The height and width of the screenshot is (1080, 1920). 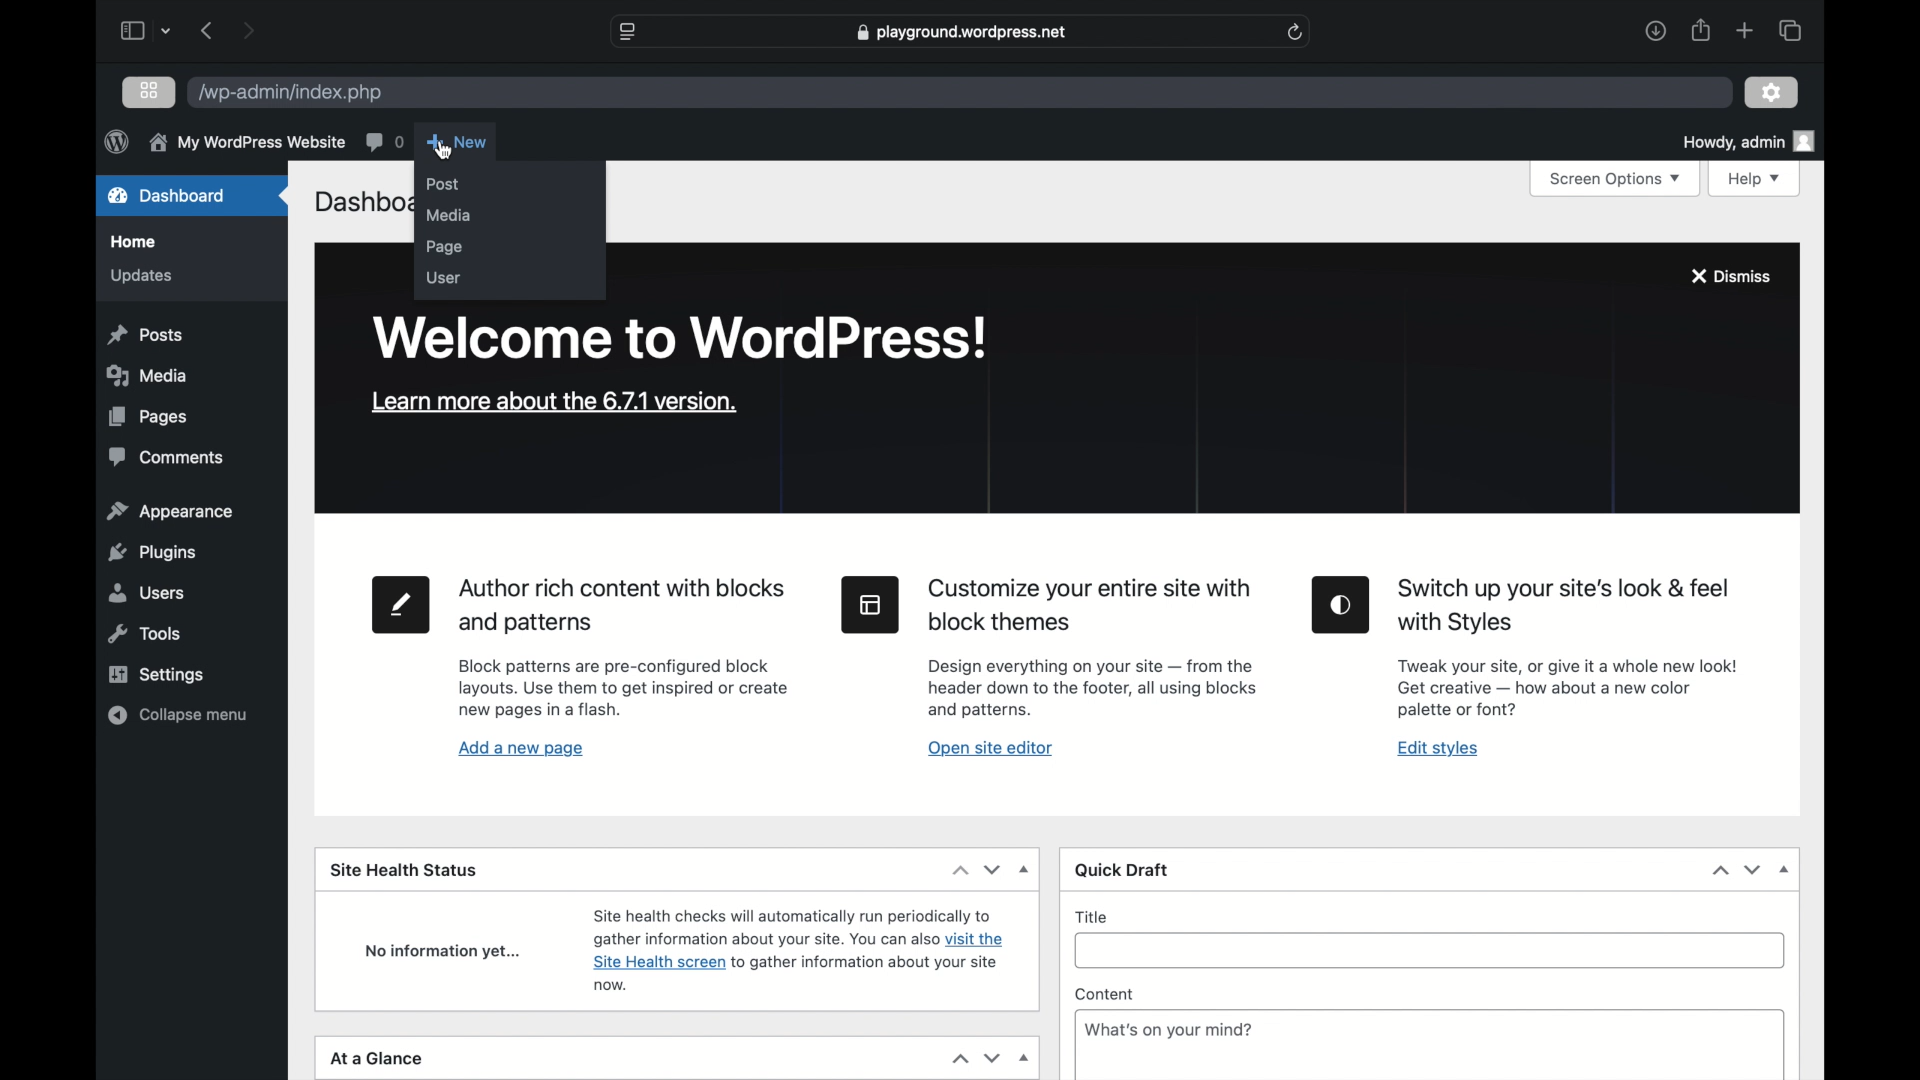 I want to click on new page, so click(x=403, y=605).